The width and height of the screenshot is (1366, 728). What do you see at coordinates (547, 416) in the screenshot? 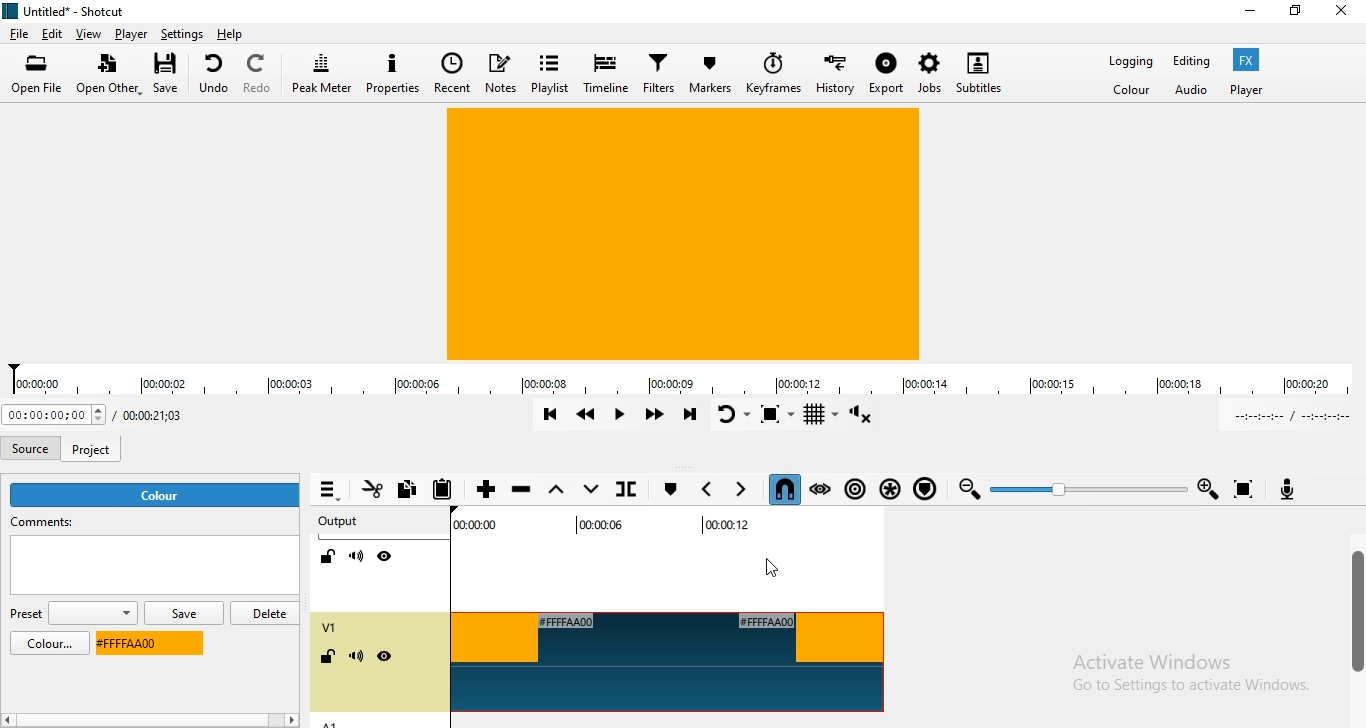
I see `Skip to previous` at bounding box center [547, 416].